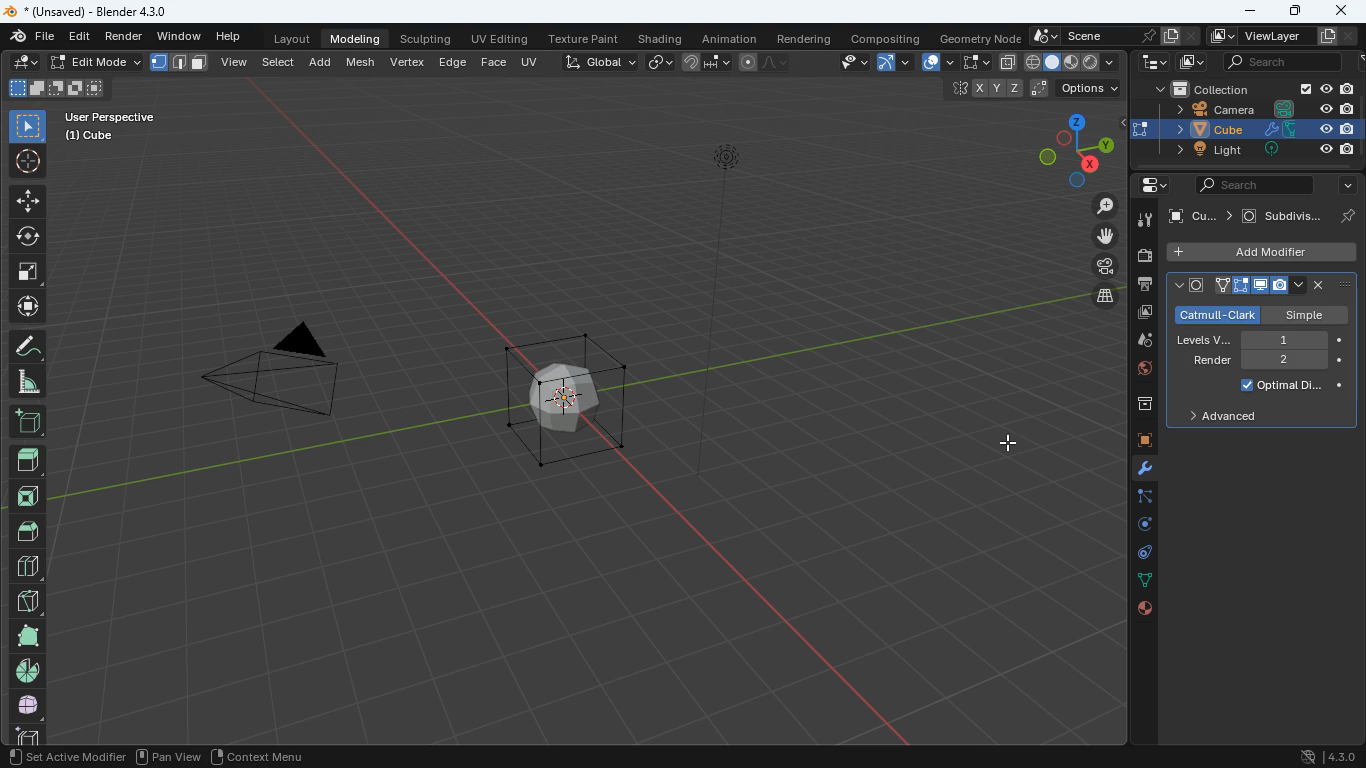 This screenshot has width=1366, height=768. I want to click on scene, so click(1281, 60).